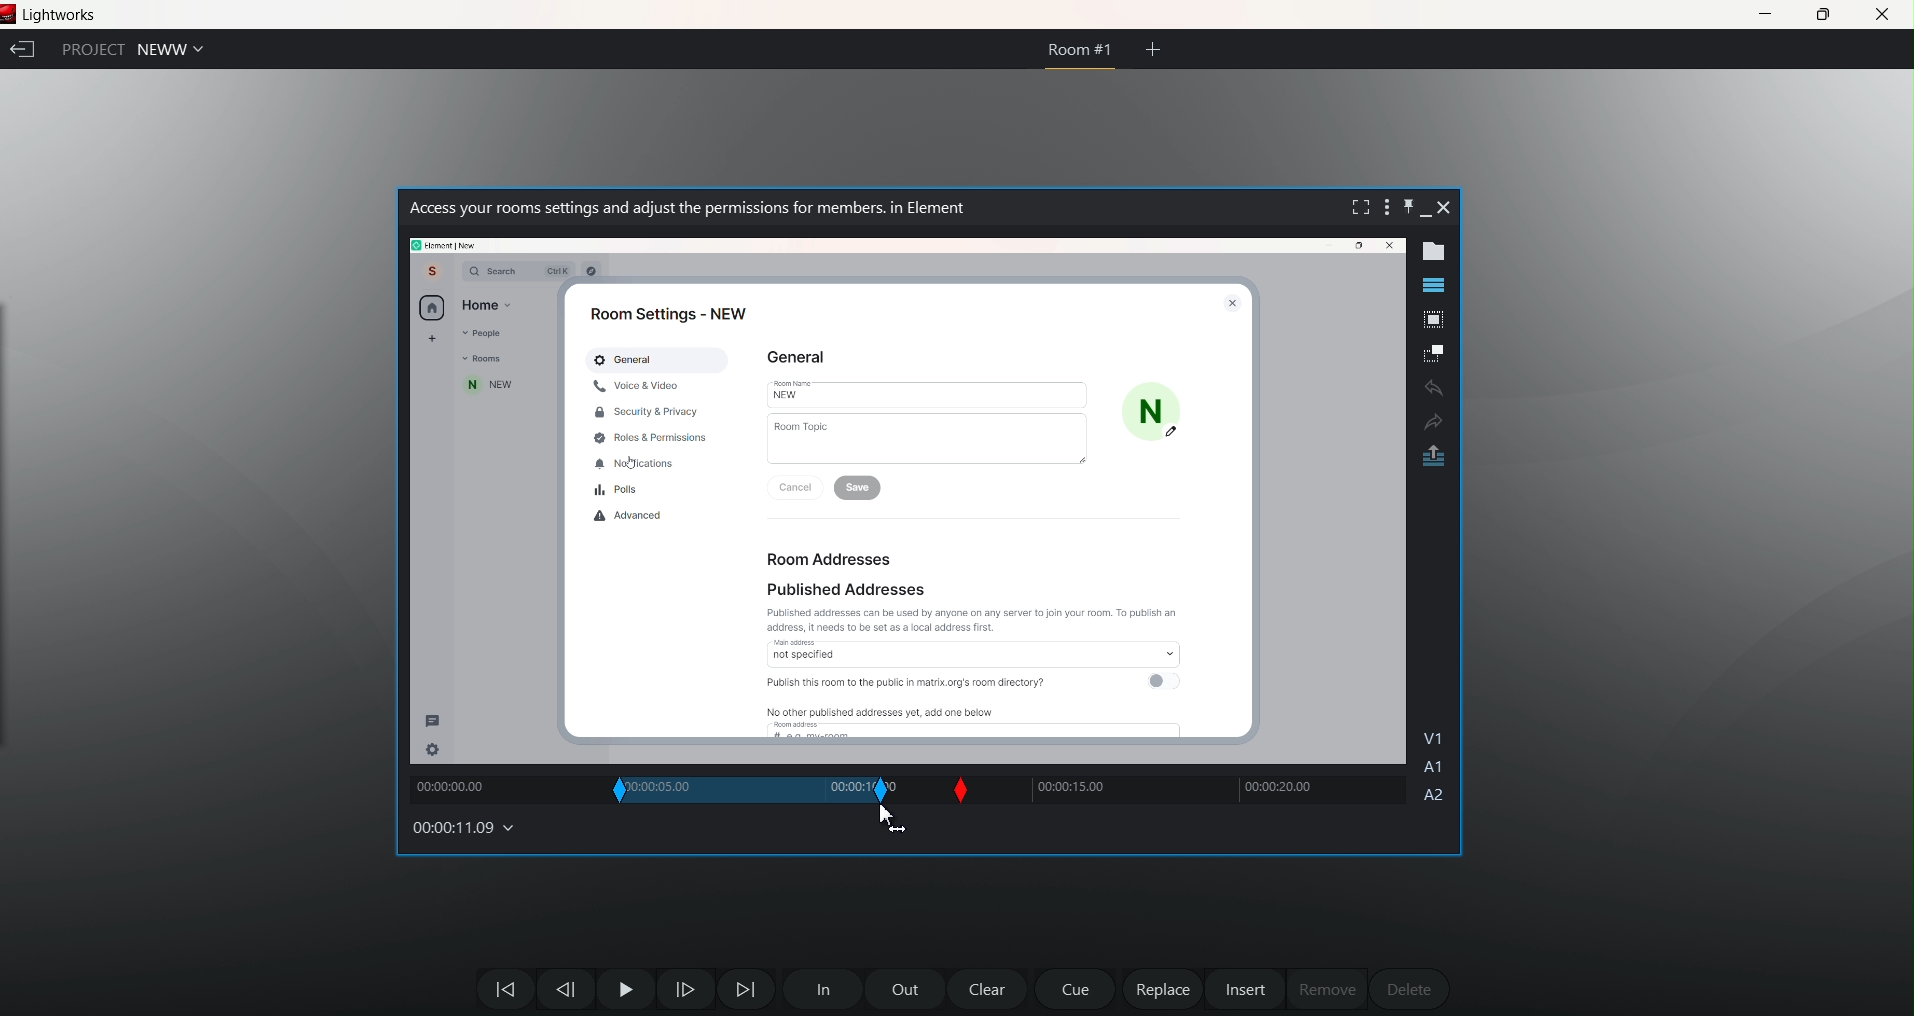 The image size is (1914, 1016). Describe the element at coordinates (799, 791) in the screenshot. I see `out slip` at that location.